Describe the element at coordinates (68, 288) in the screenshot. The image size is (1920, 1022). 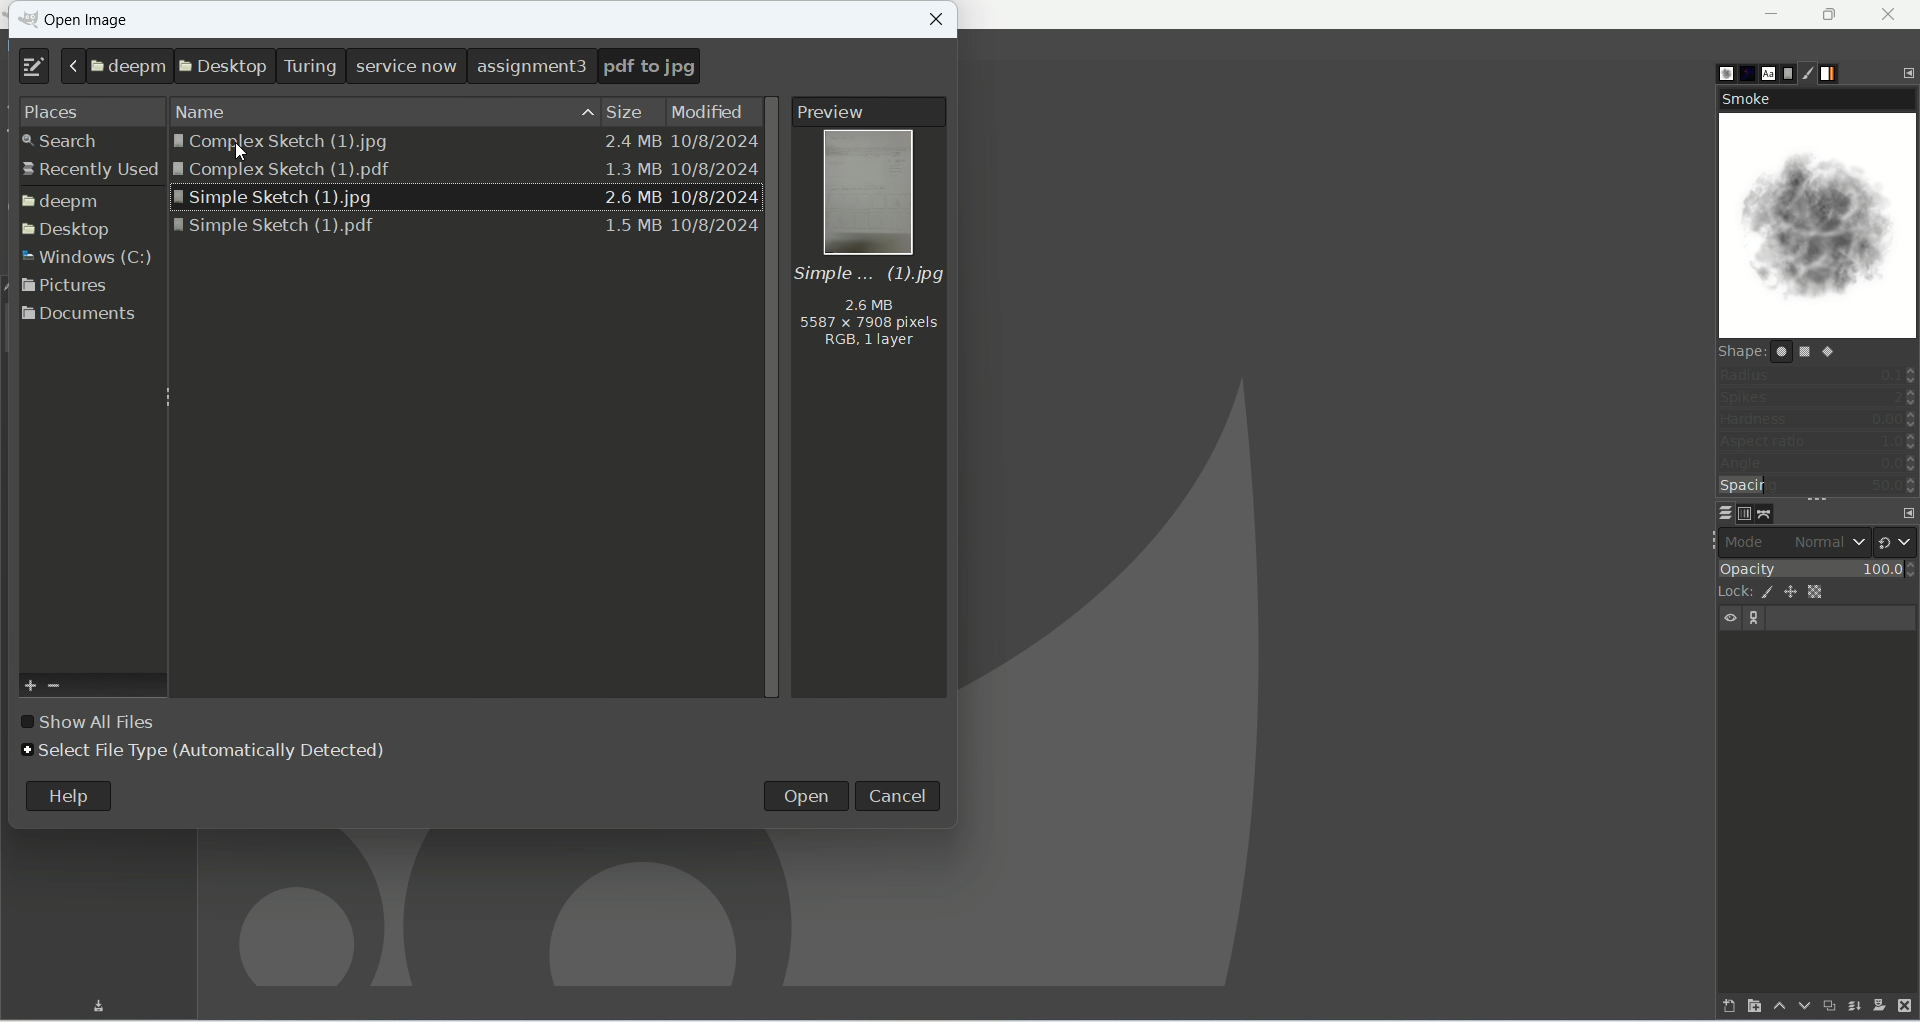
I see `pictures` at that location.